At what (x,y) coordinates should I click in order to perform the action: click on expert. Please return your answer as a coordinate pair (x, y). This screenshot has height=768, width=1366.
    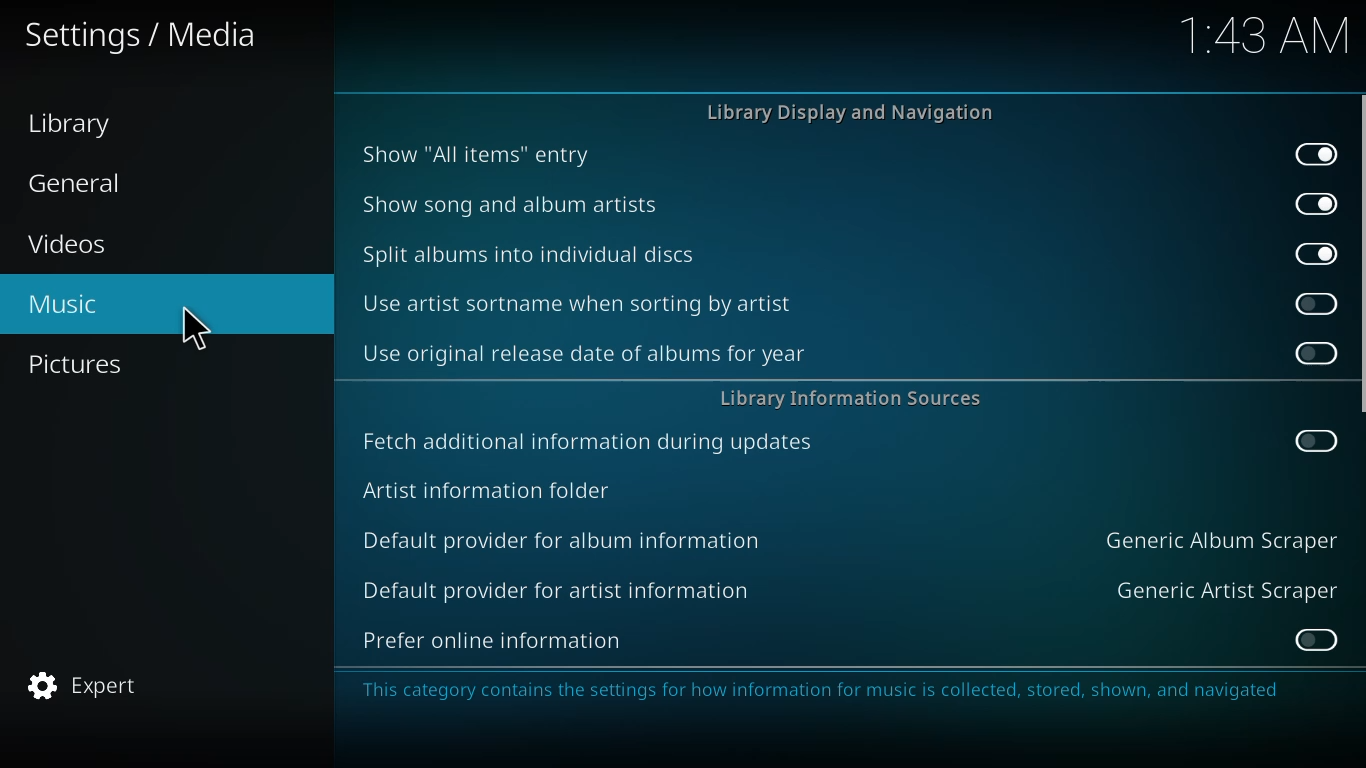
    Looking at the image, I should click on (82, 685).